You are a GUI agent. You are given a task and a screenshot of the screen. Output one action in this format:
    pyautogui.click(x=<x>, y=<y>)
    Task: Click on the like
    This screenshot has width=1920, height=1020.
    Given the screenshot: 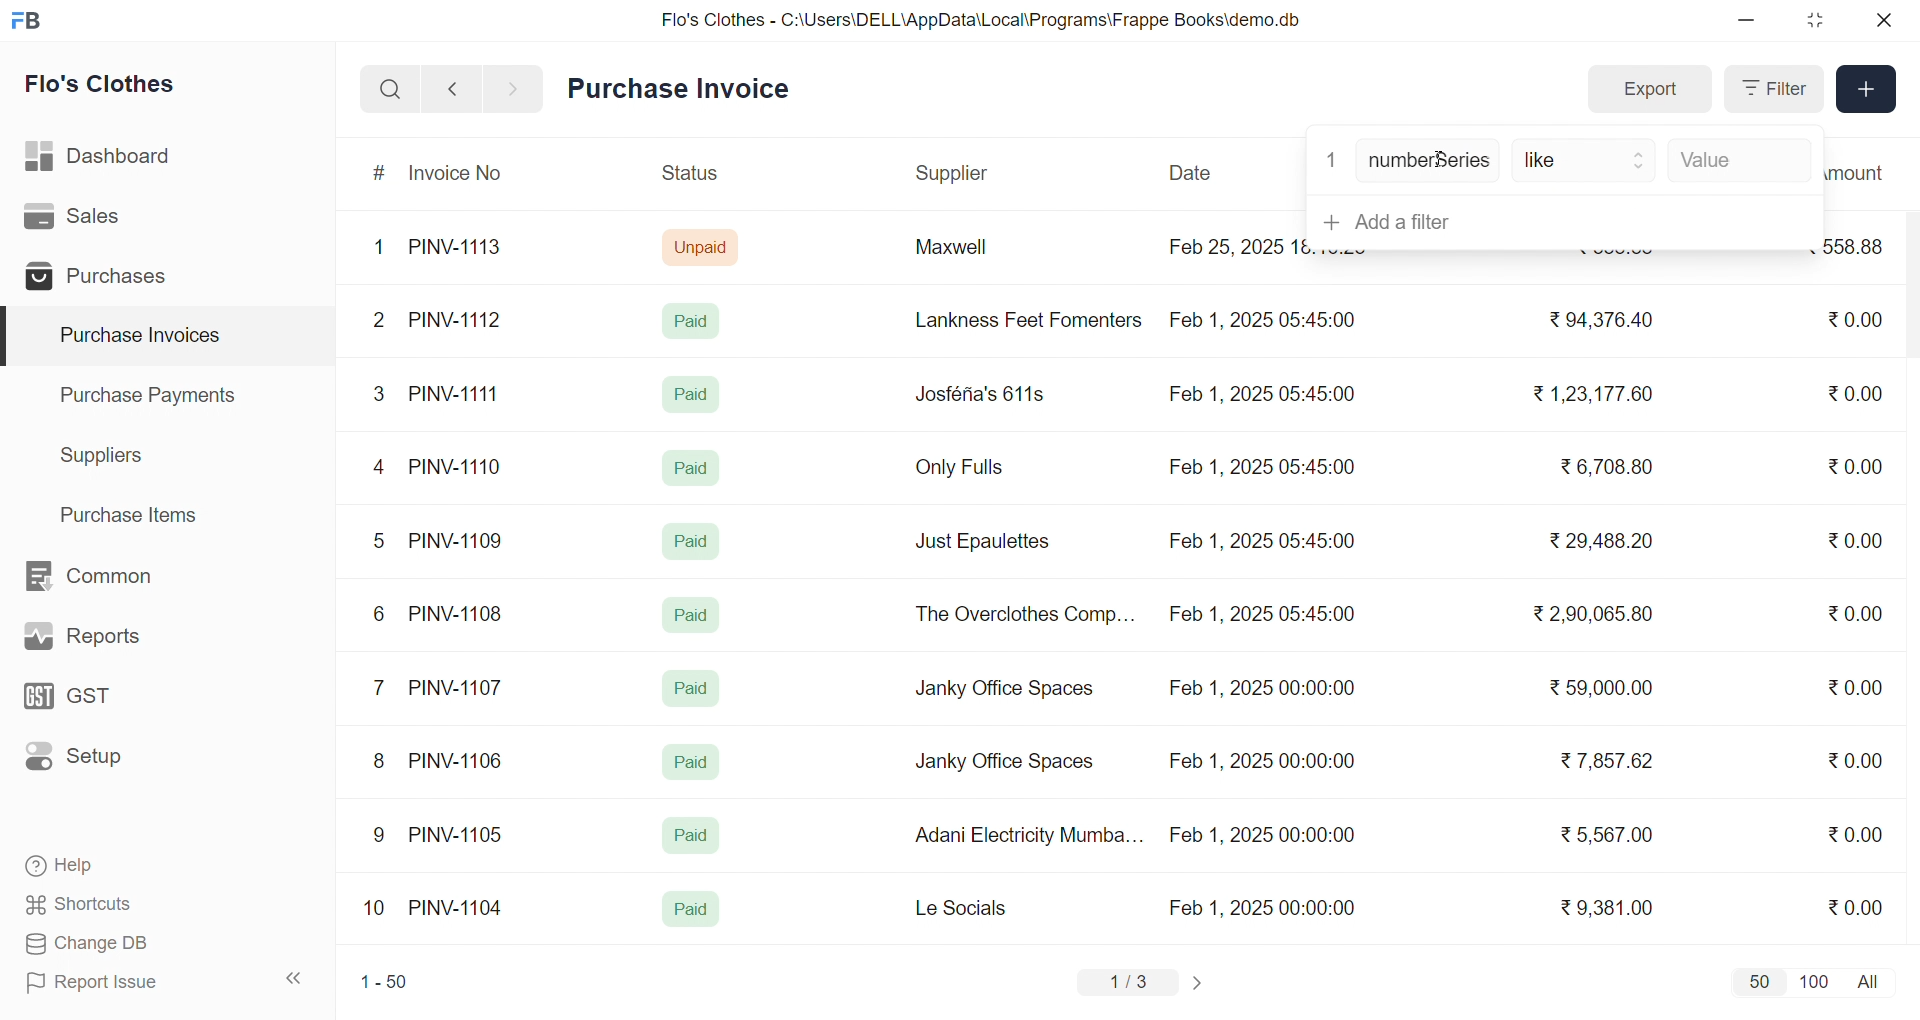 What is the action you would take?
    pyautogui.click(x=1586, y=162)
    